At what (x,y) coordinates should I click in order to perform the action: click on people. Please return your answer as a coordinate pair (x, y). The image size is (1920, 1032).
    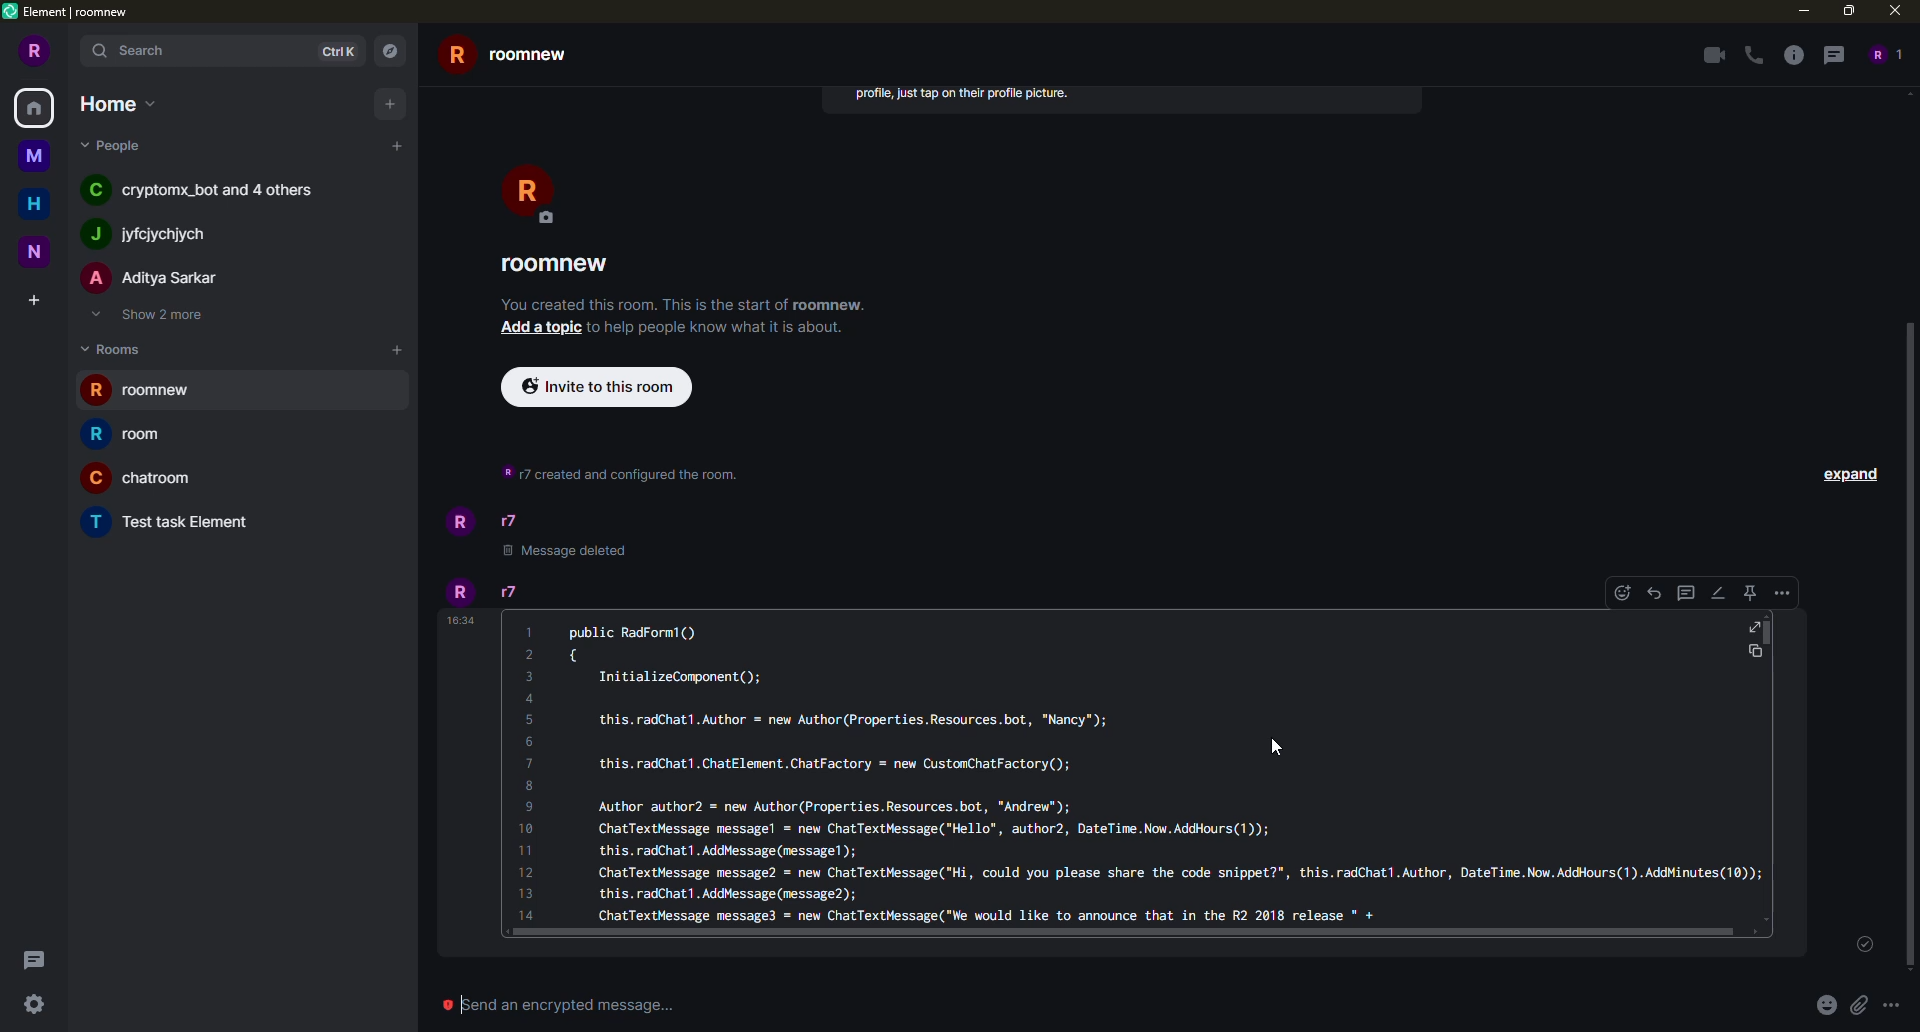
    Looking at the image, I should click on (207, 189).